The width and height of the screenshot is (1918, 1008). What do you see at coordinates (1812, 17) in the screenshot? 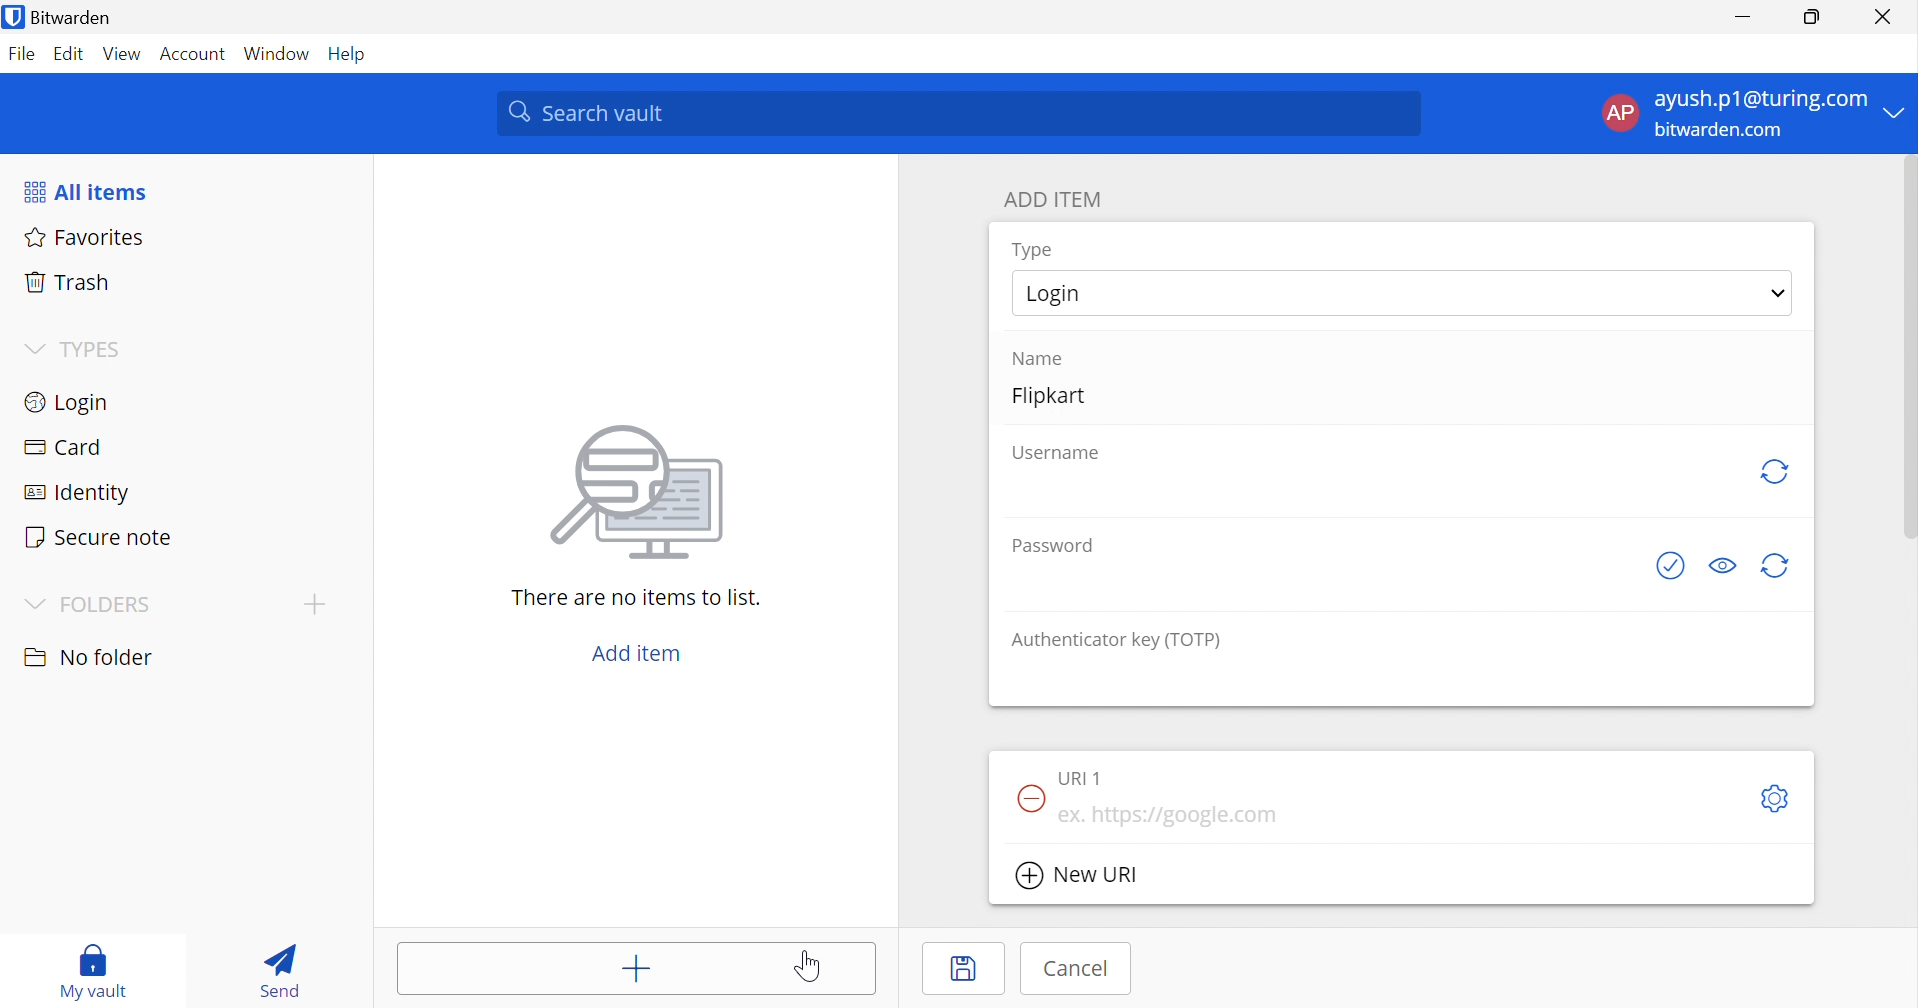
I see `Restore Down` at bounding box center [1812, 17].